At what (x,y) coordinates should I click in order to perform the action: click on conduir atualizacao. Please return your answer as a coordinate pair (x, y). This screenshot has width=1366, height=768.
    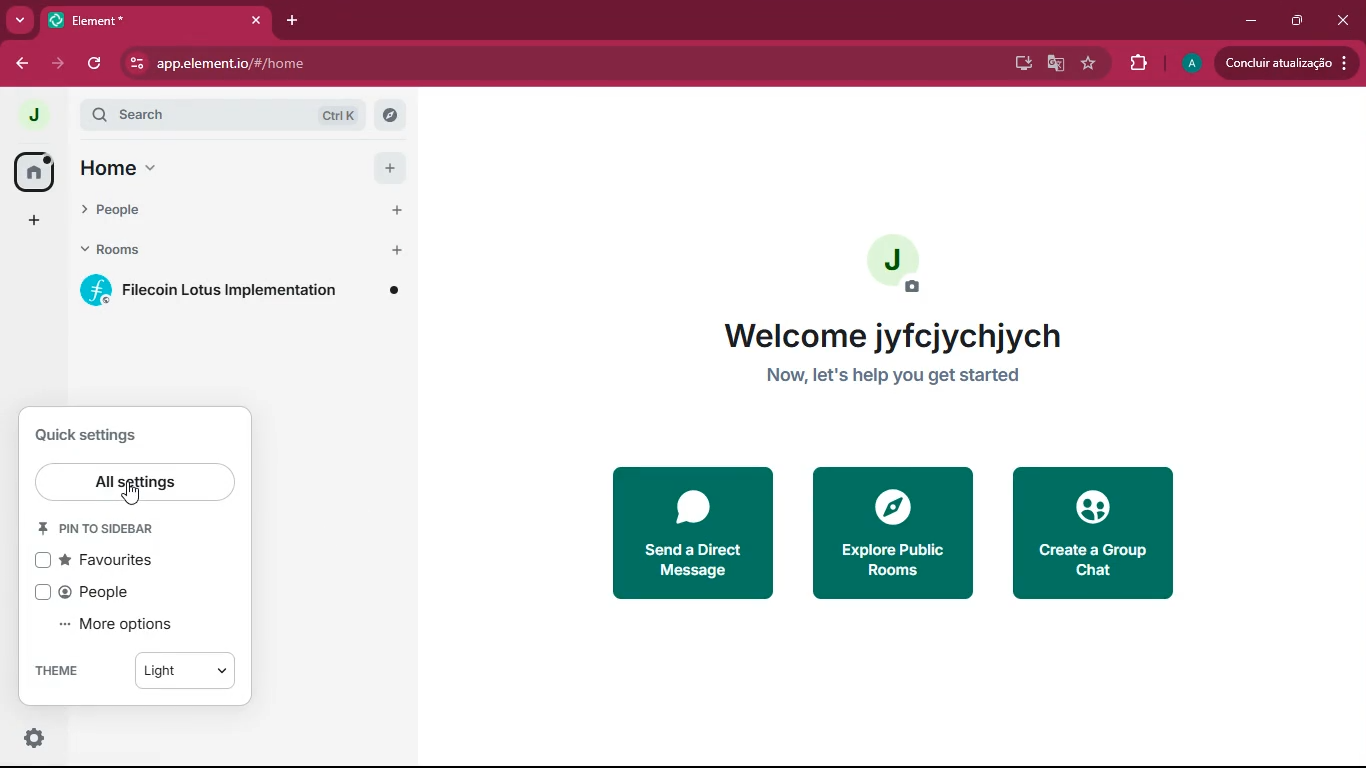
    Looking at the image, I should click on (1284, 64).